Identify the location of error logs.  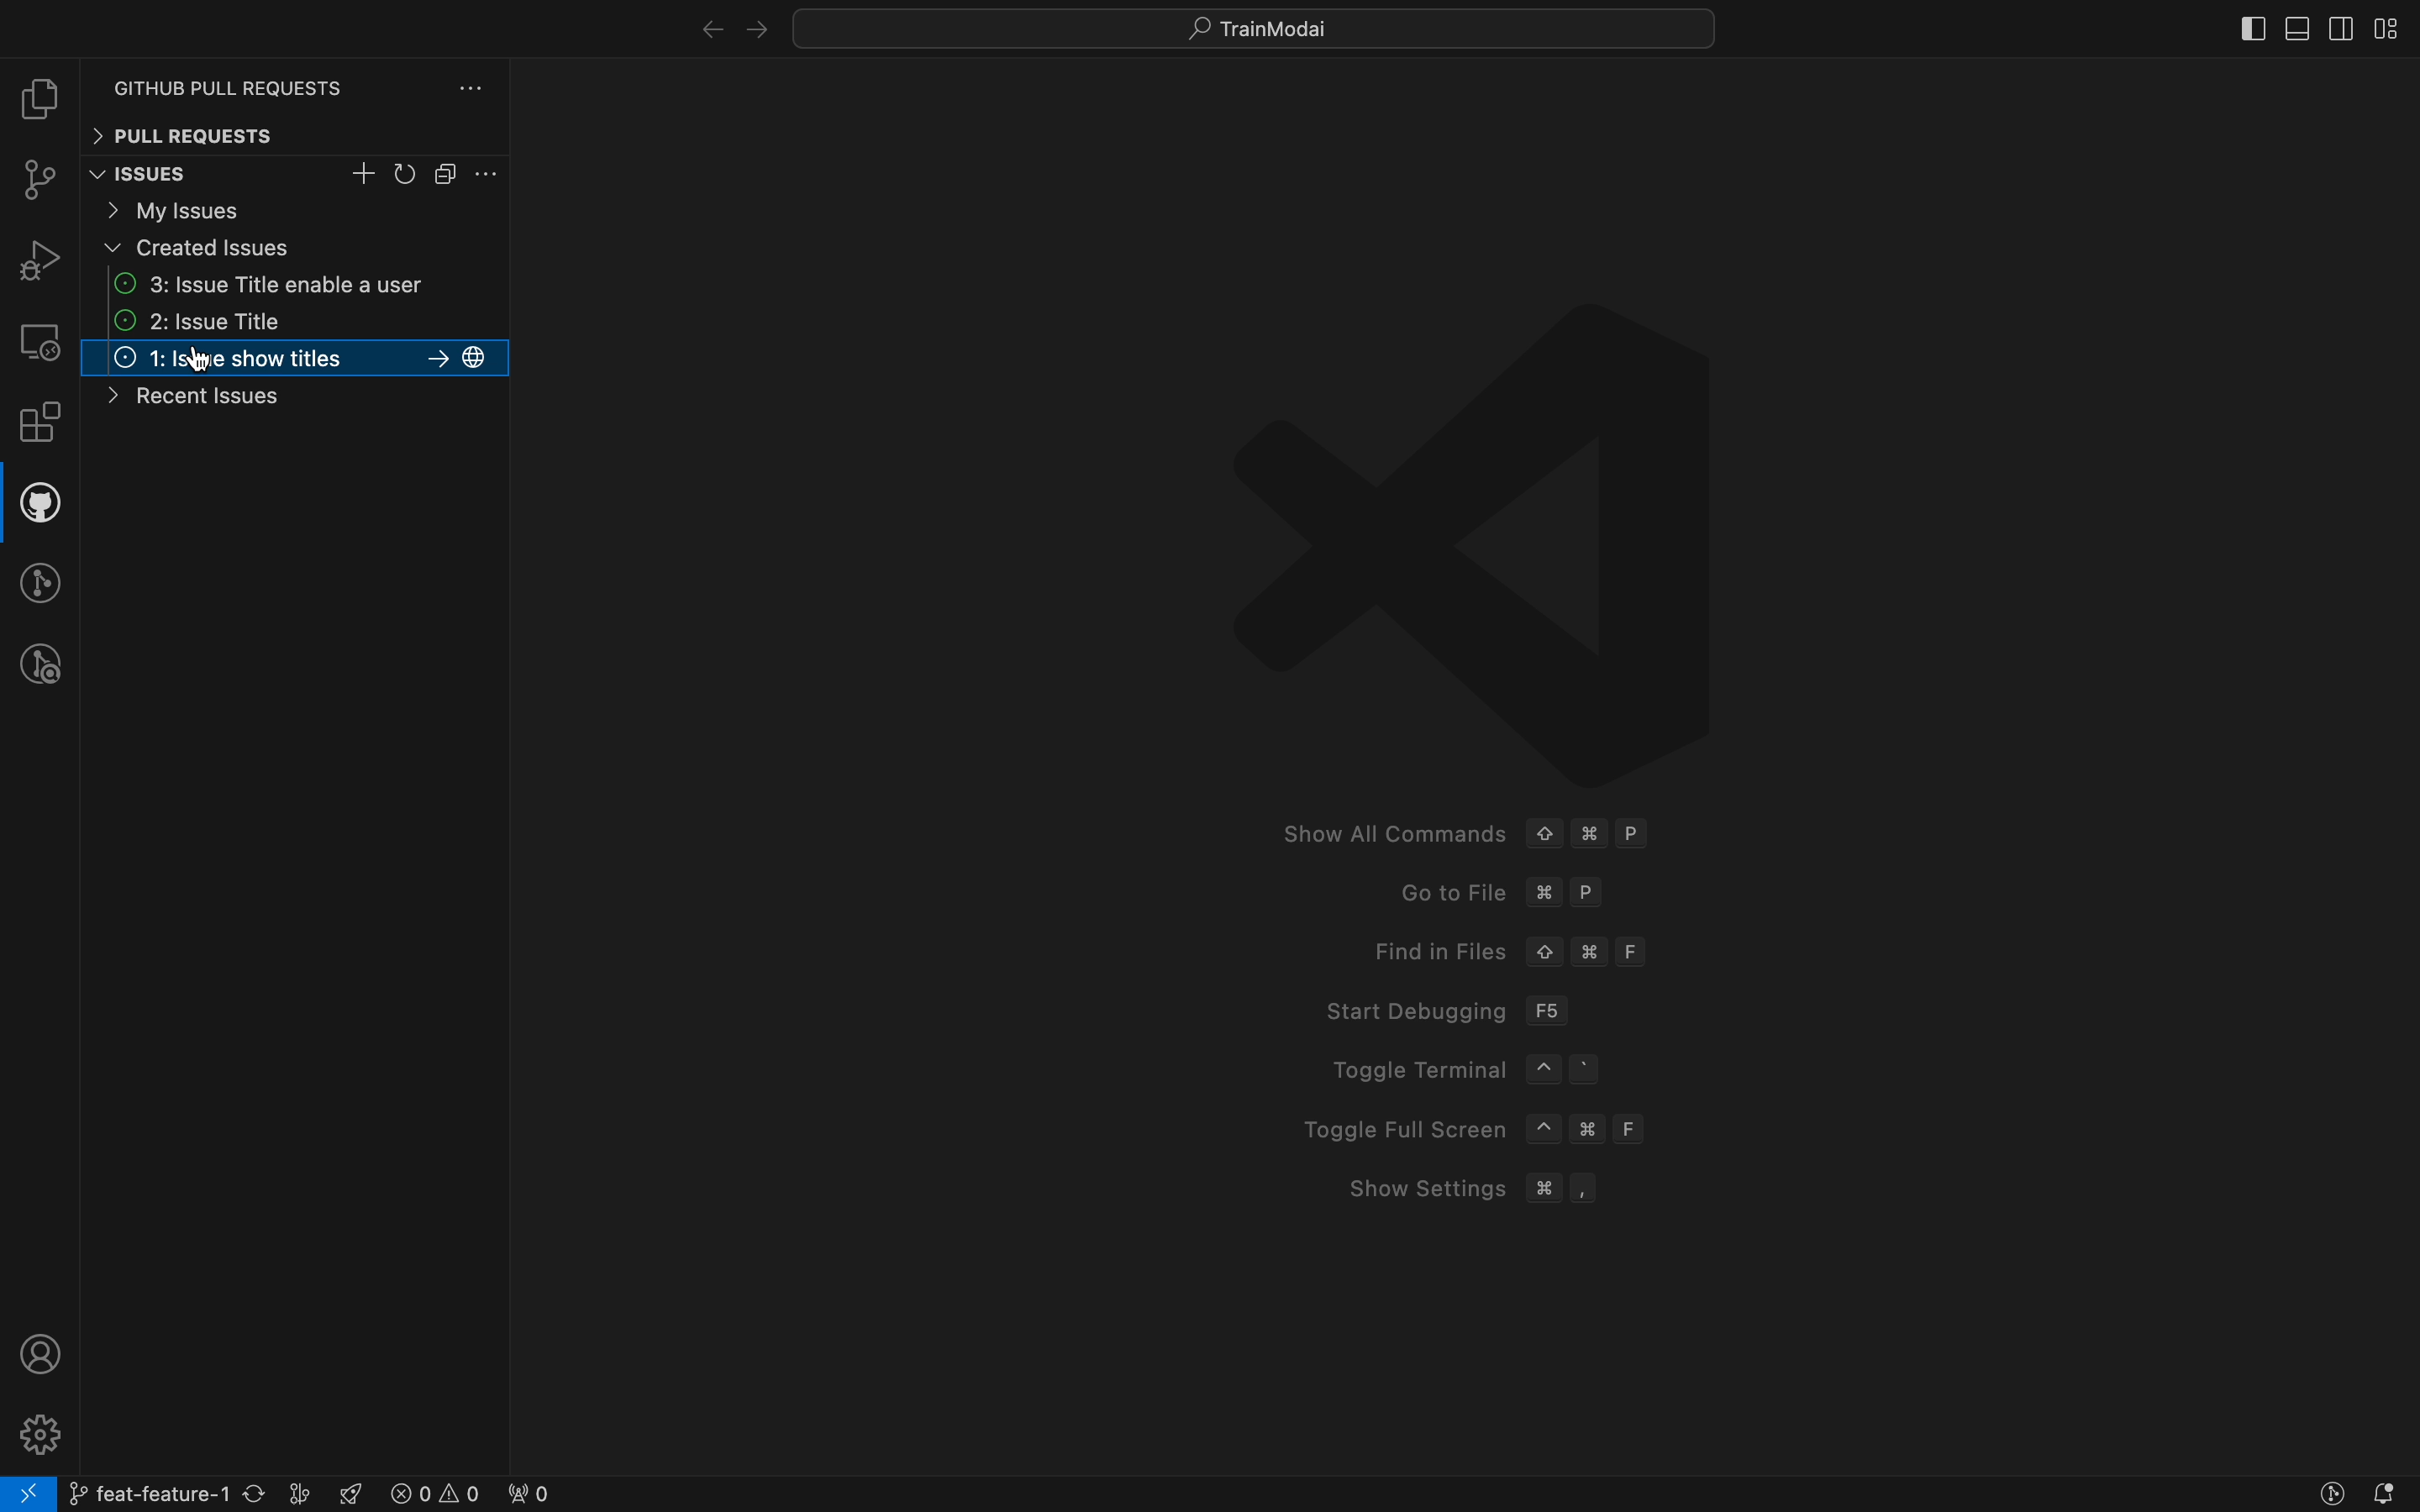
(468, 1493).